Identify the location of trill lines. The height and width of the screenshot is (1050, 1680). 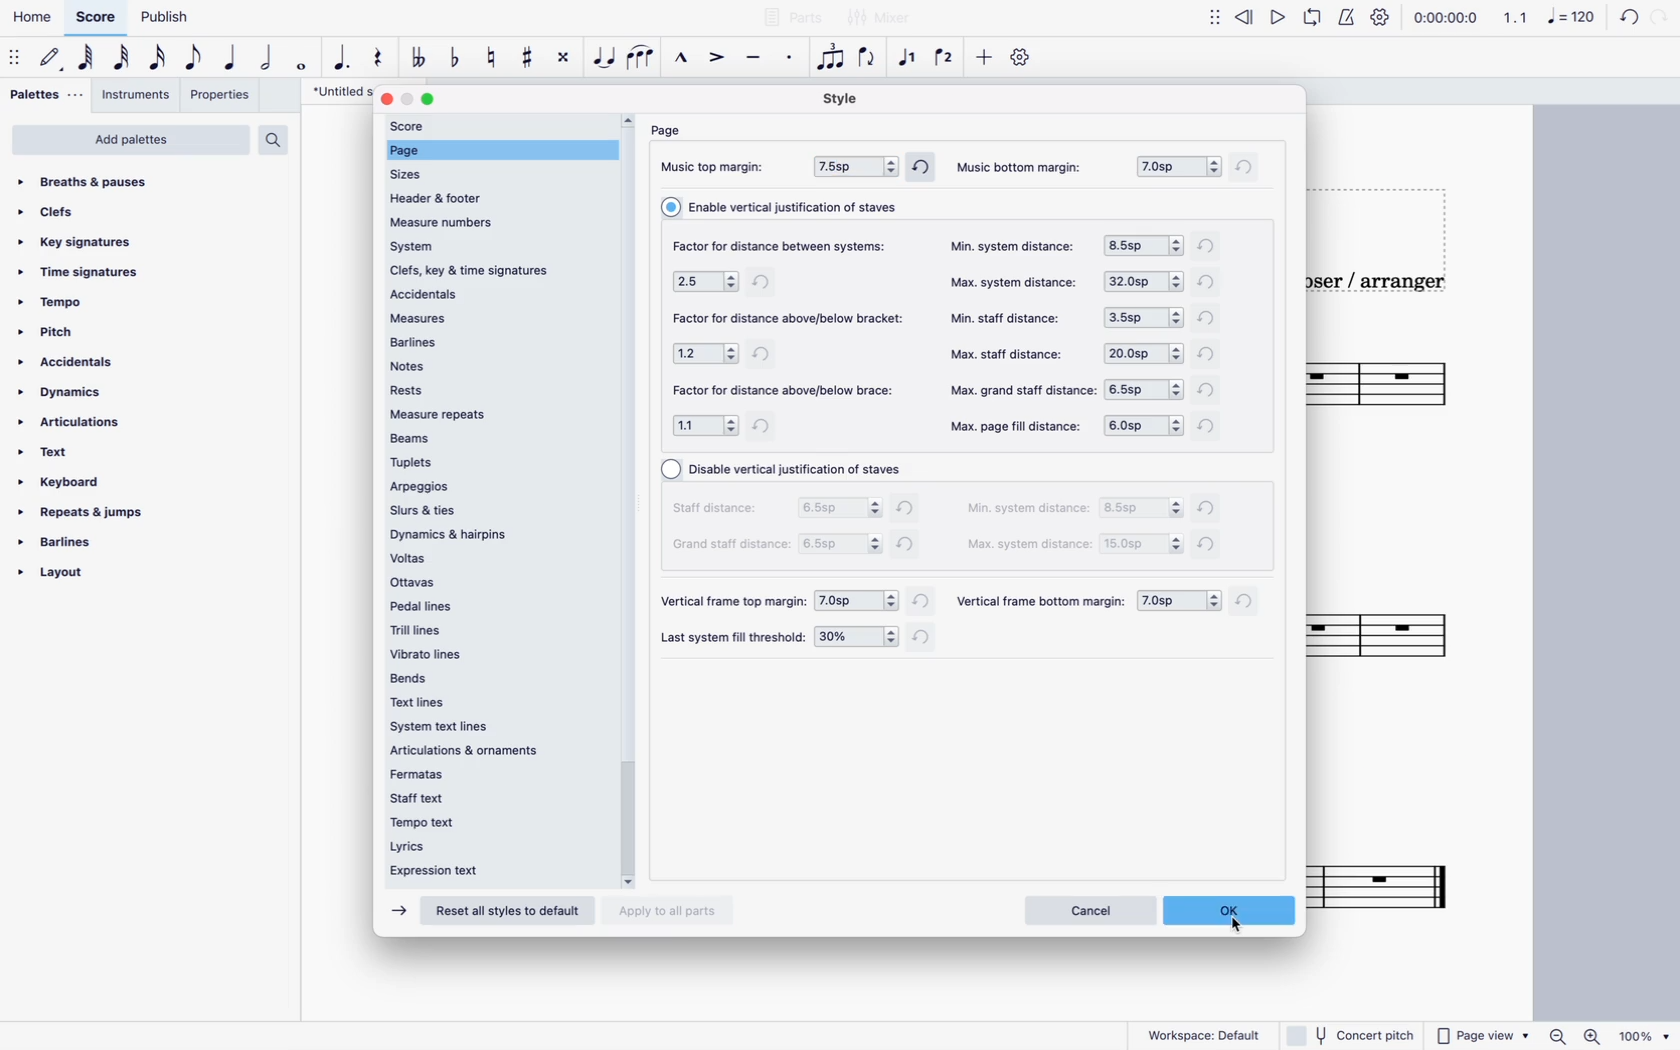
(494, 628).